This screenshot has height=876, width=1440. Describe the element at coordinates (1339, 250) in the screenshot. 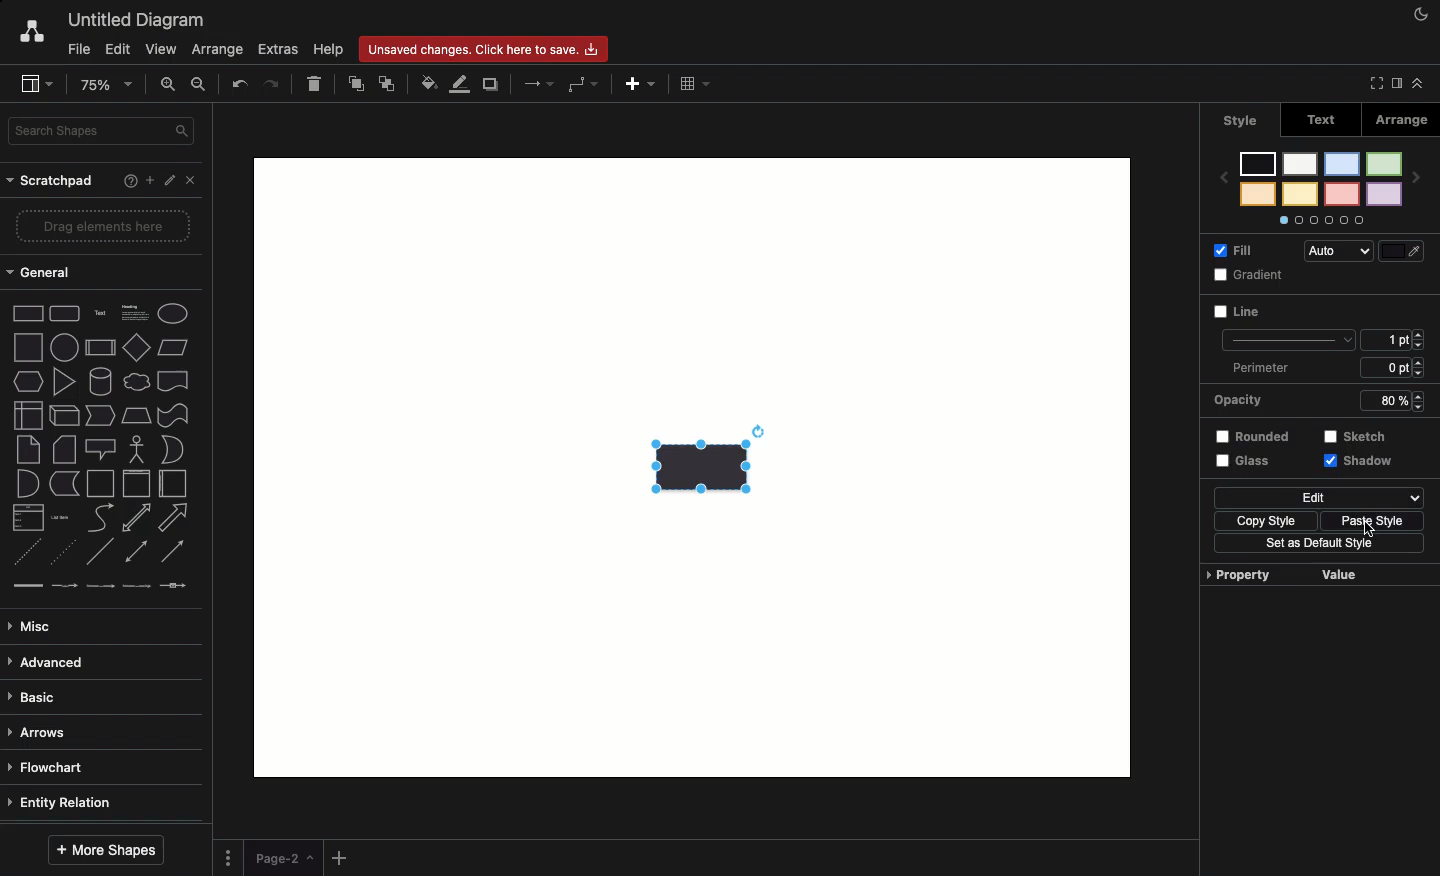

I see `Auto` at that location.